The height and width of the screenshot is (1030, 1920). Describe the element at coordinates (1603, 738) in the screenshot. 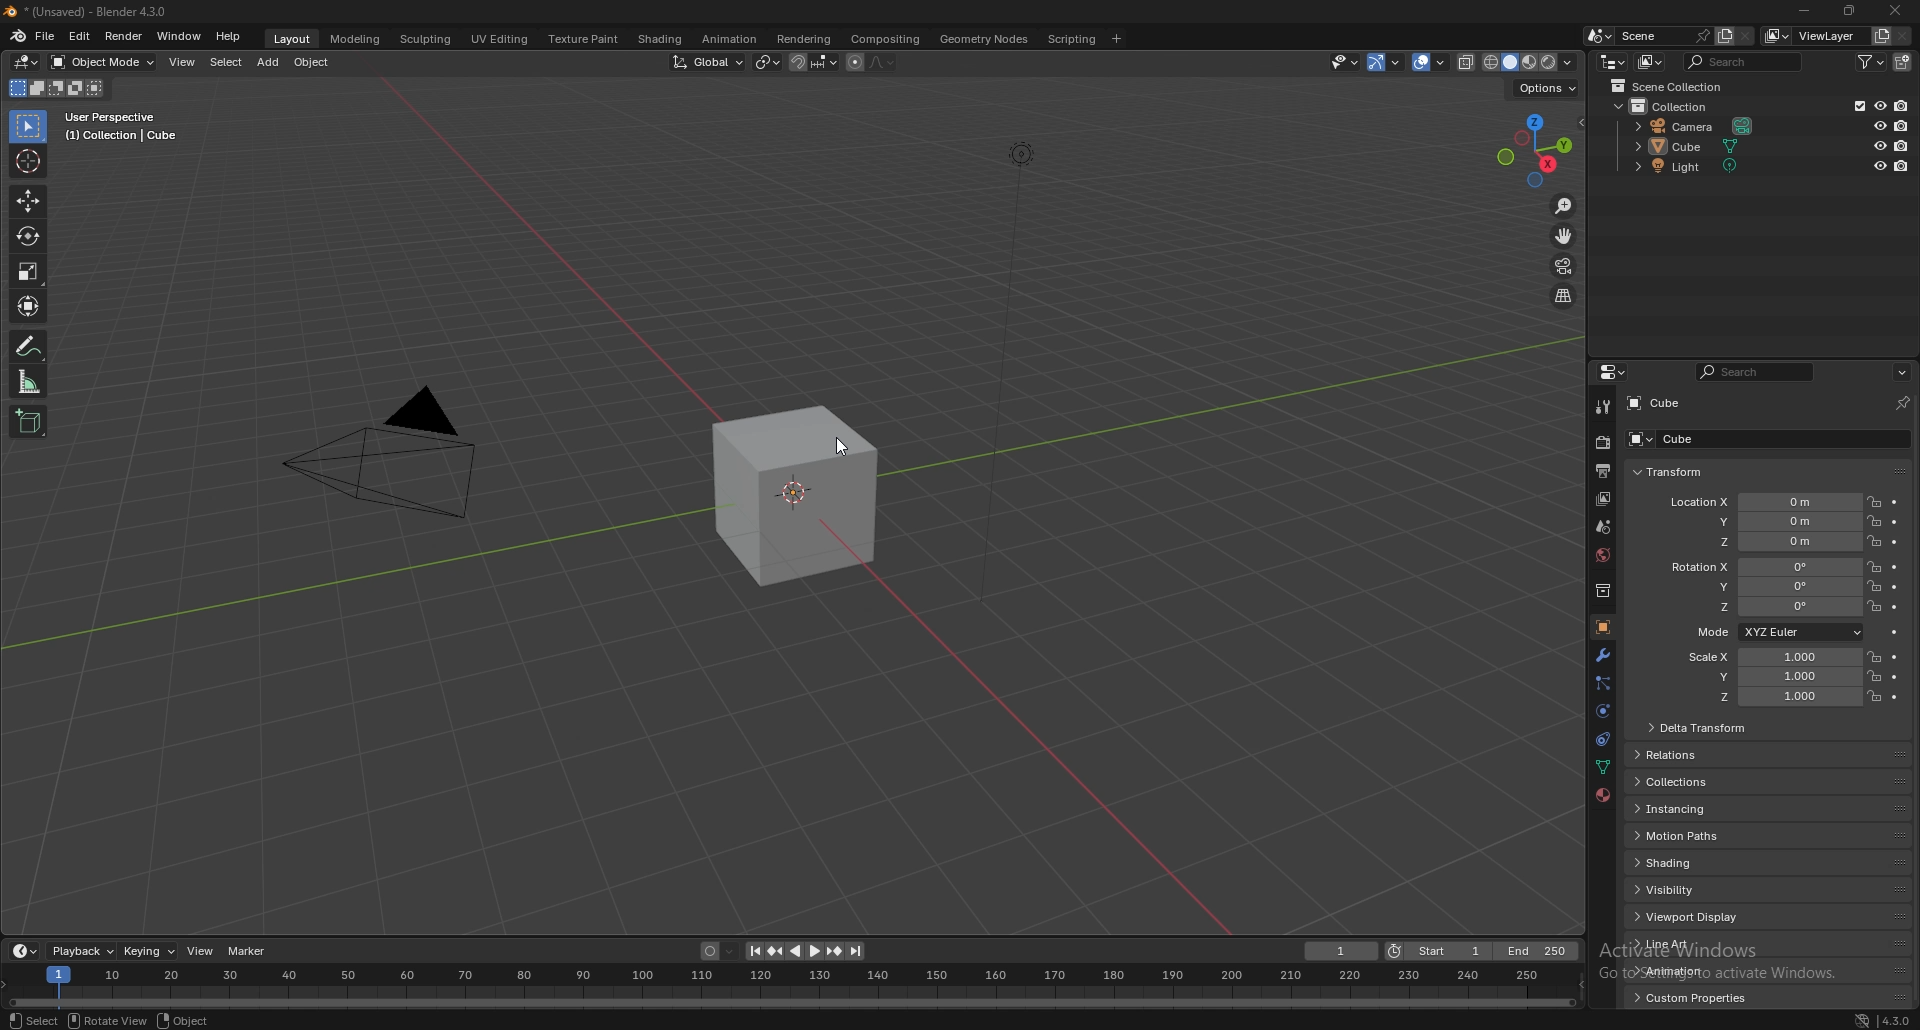

I see `constraints` at that location.